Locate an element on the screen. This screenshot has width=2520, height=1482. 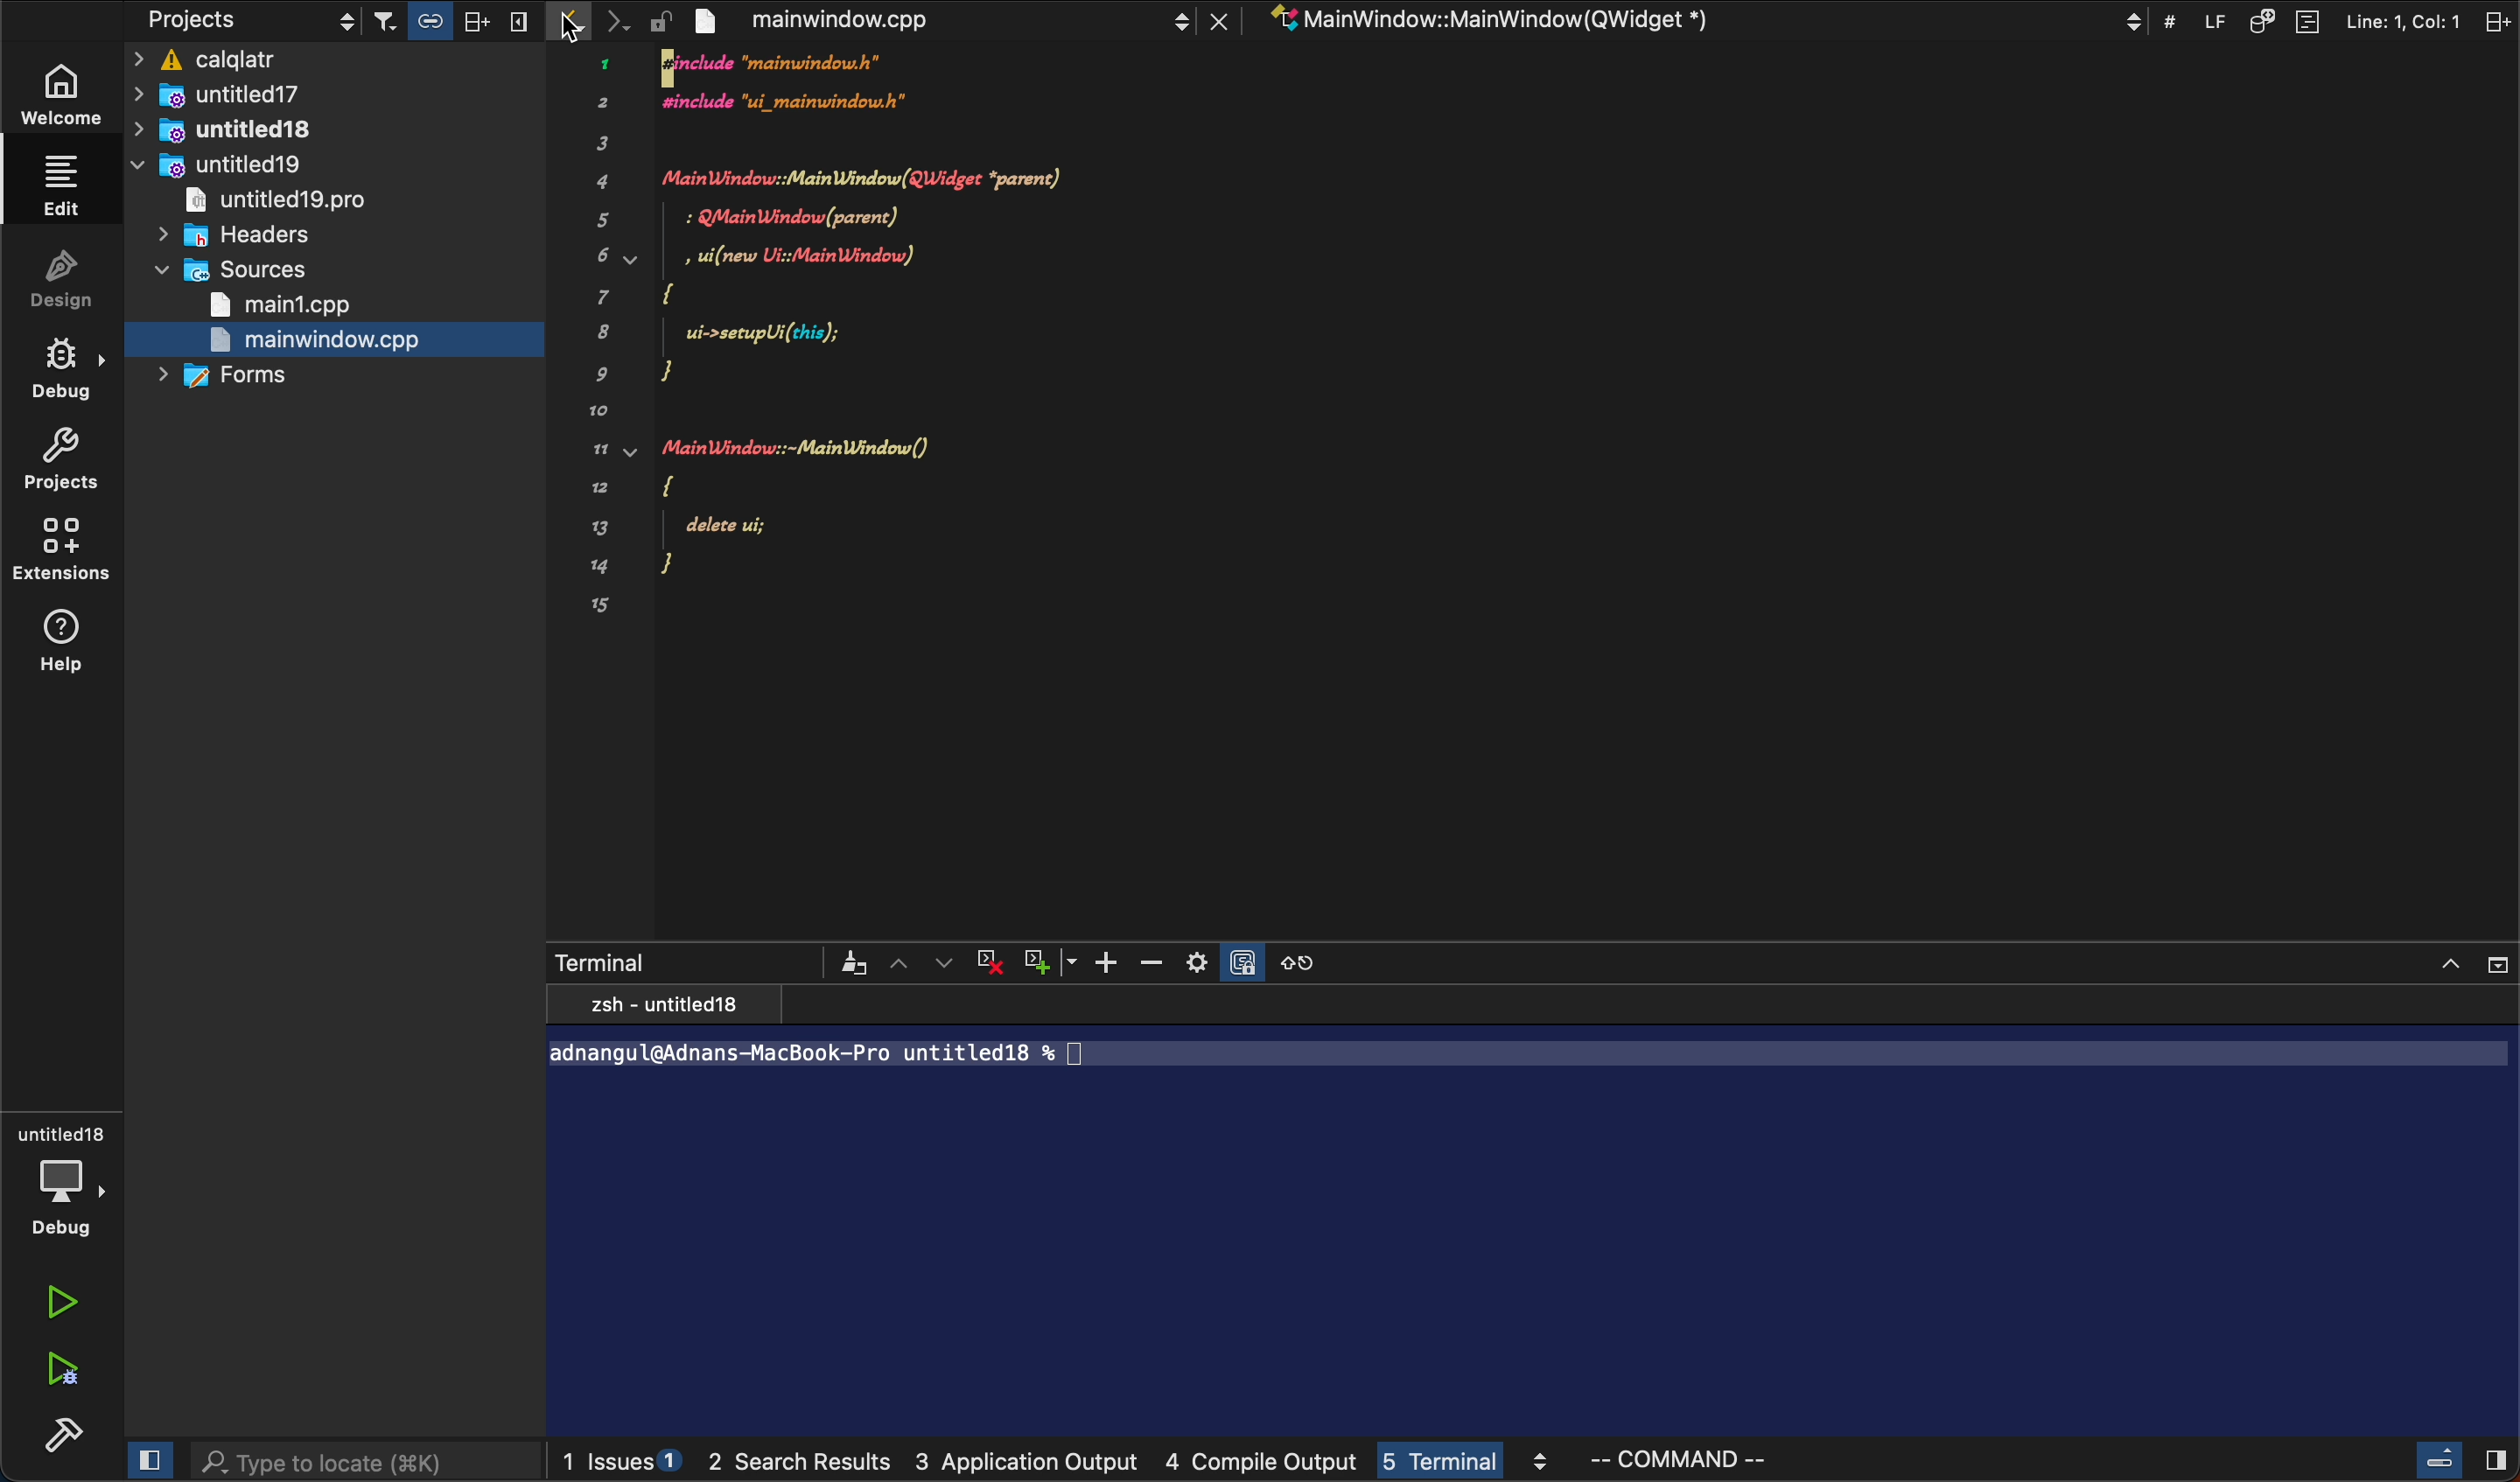
filter is located at coordinates (849, 963).